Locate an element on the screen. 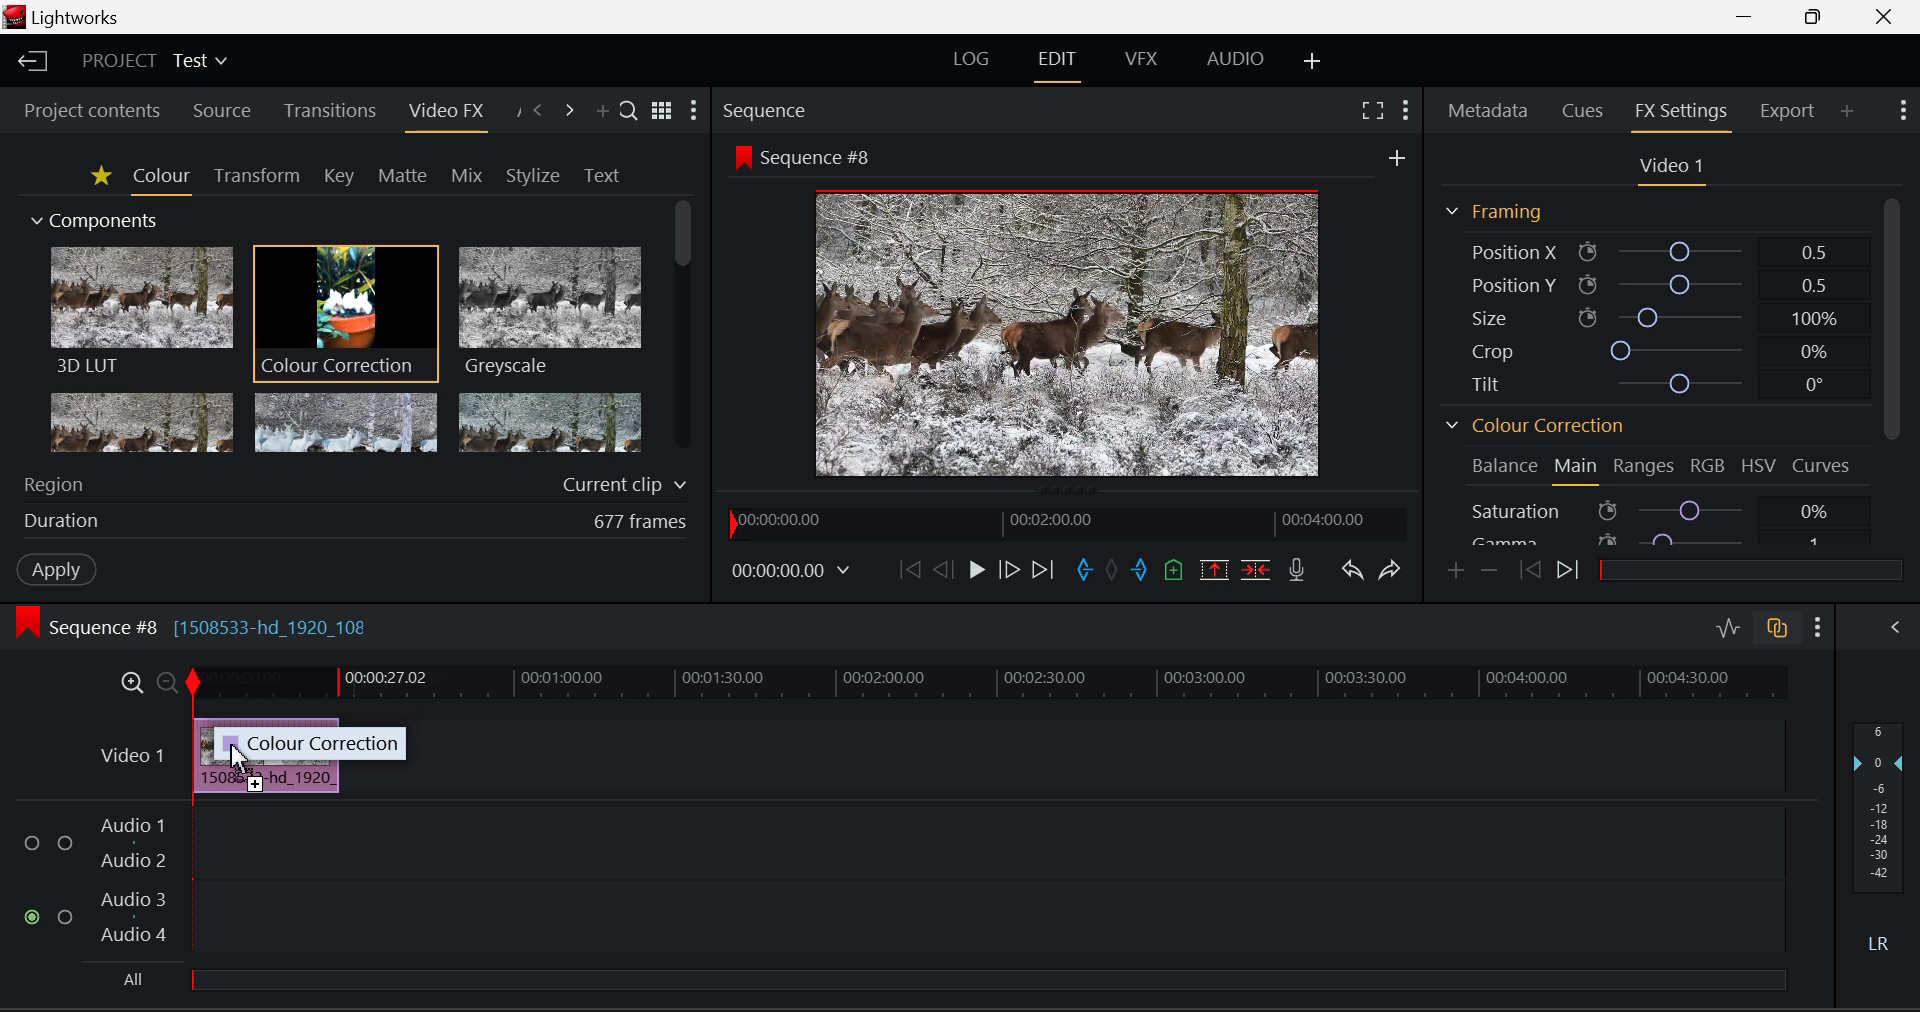  Project contents is located at coordinates (85, 109).